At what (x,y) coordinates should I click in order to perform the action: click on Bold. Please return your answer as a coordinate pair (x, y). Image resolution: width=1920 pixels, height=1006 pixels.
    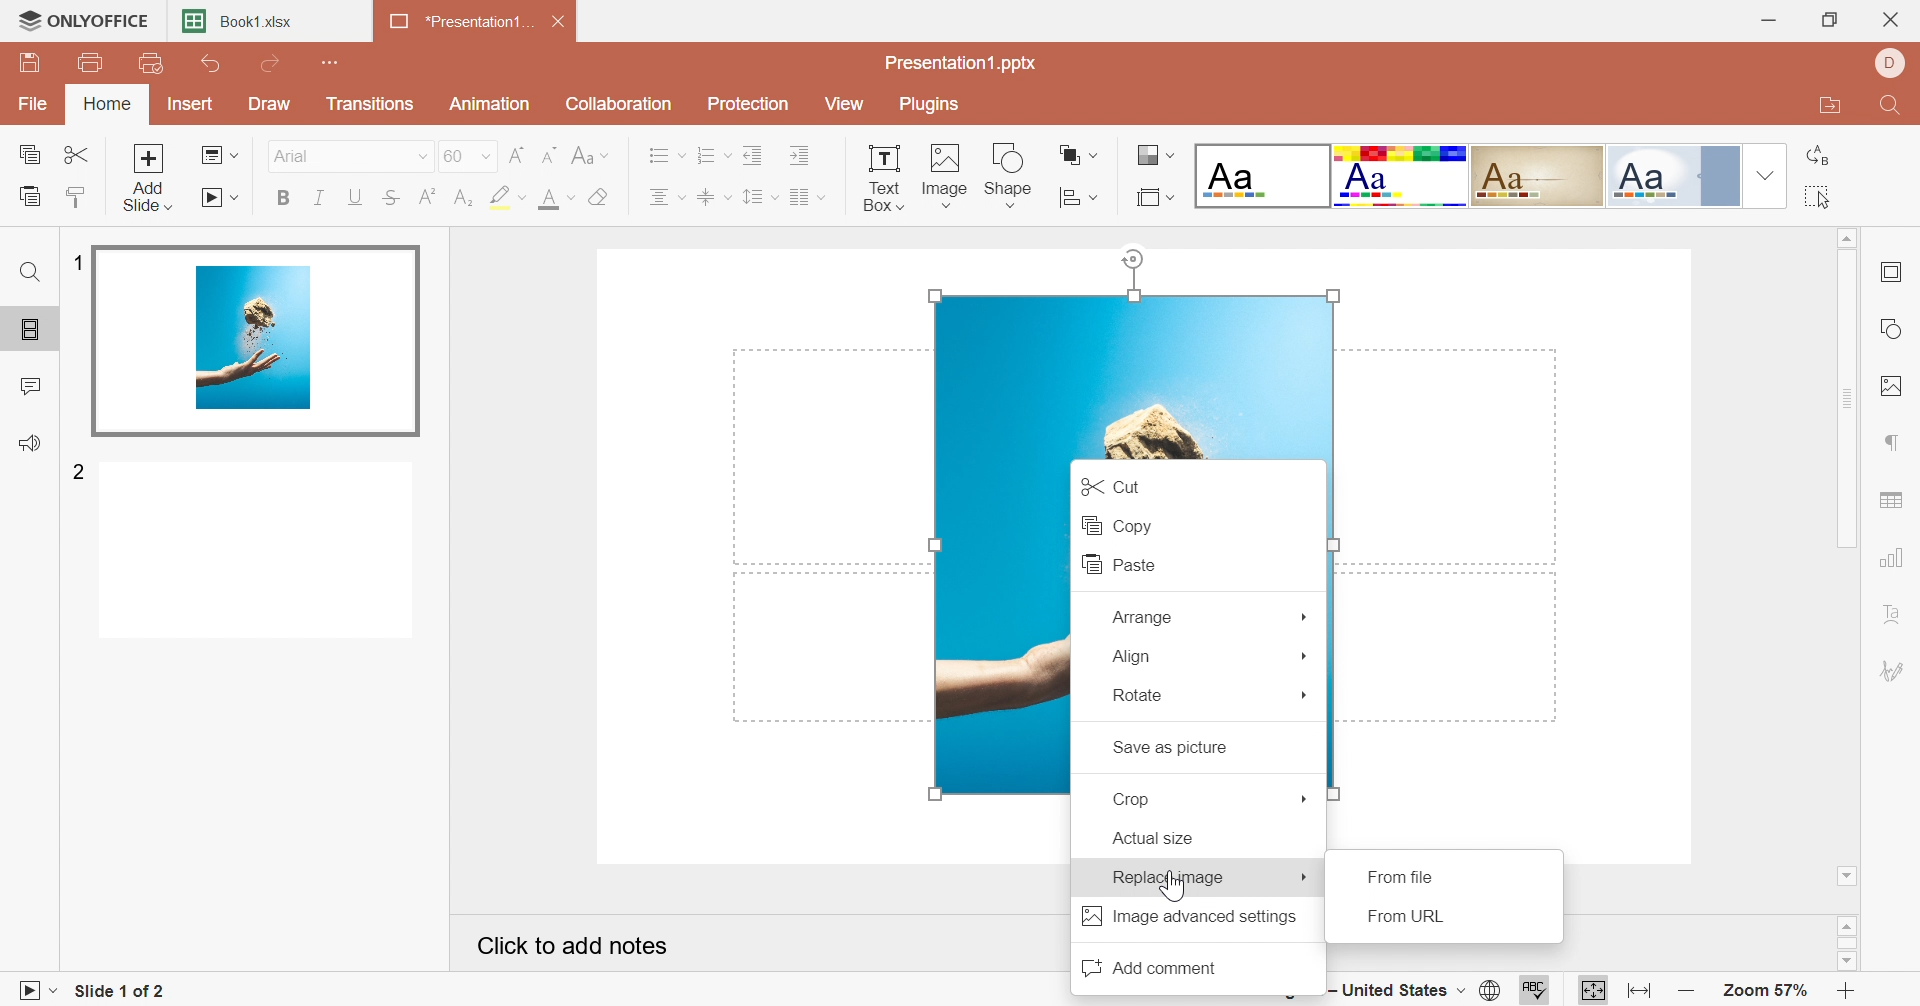
    Looking at the image, I should click on (283, 201).